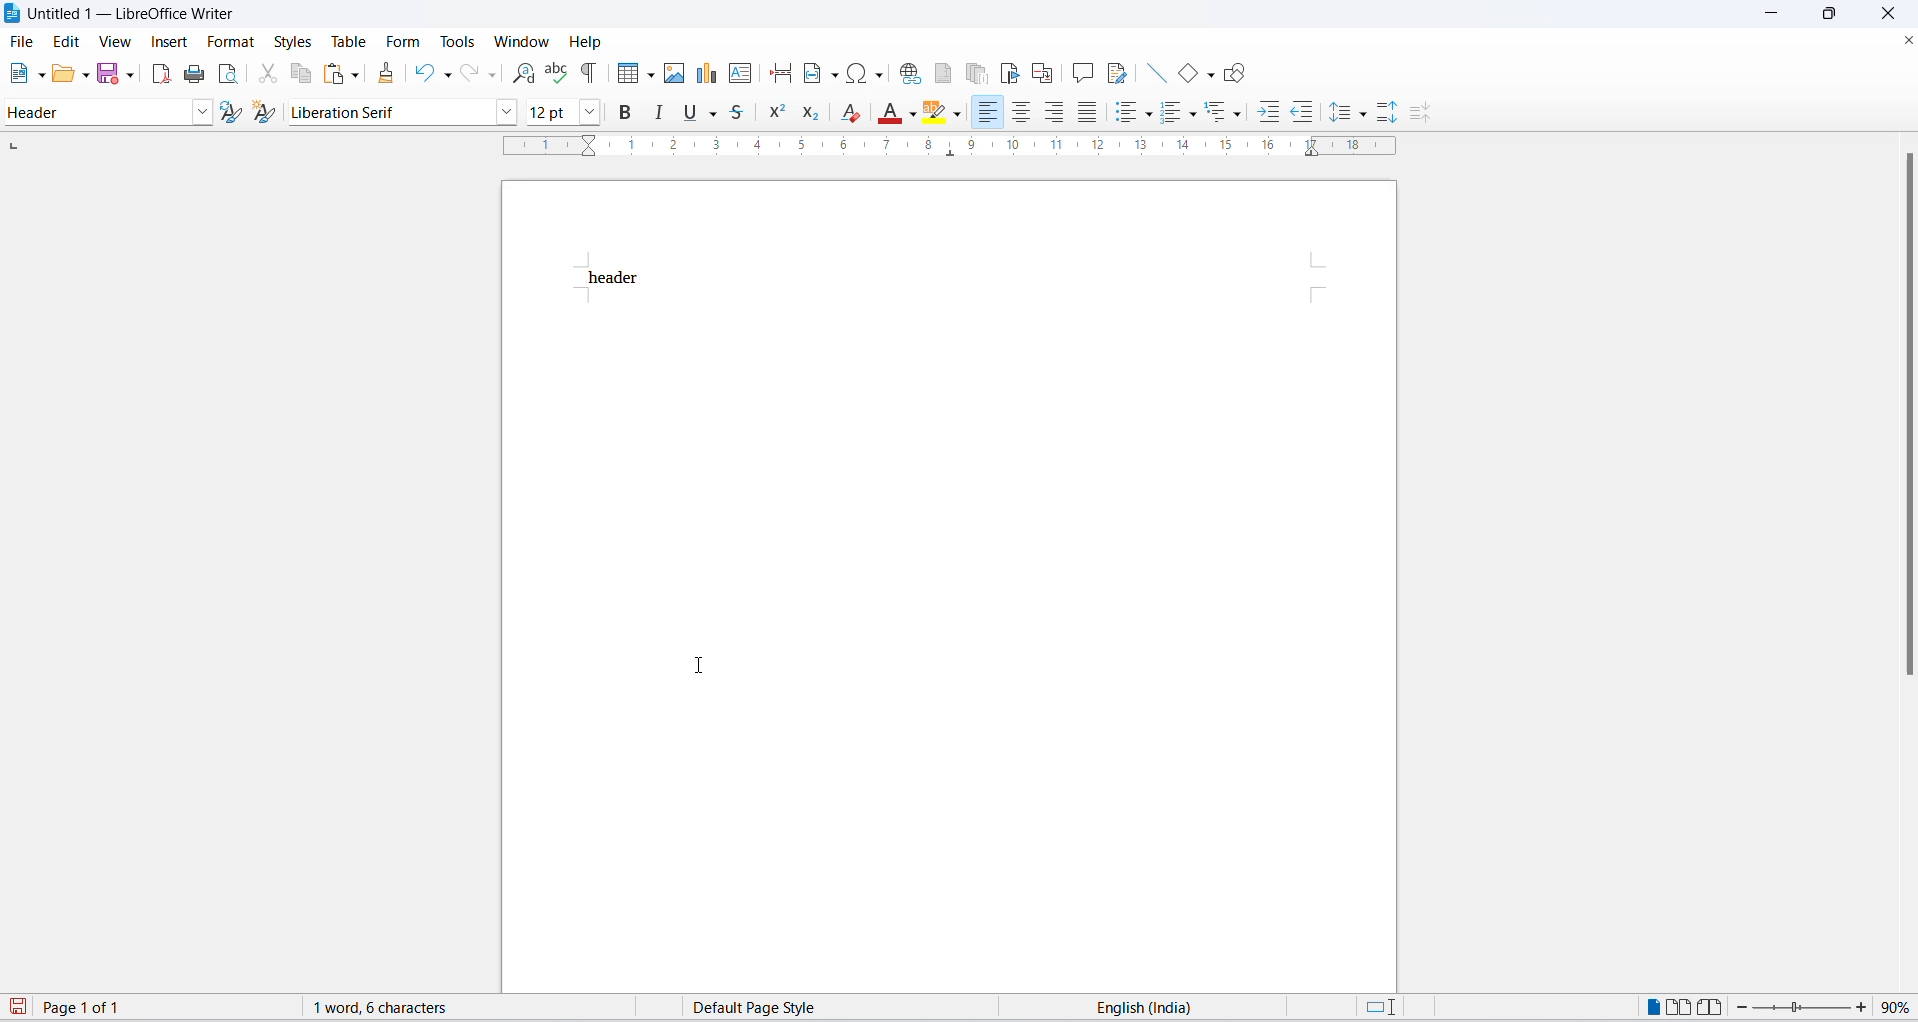 The image size is (1918, 1022). What do you see at coordinates (1056, 112) in the screenshot?
I see `text align center` at bounding box center [1056, 112].